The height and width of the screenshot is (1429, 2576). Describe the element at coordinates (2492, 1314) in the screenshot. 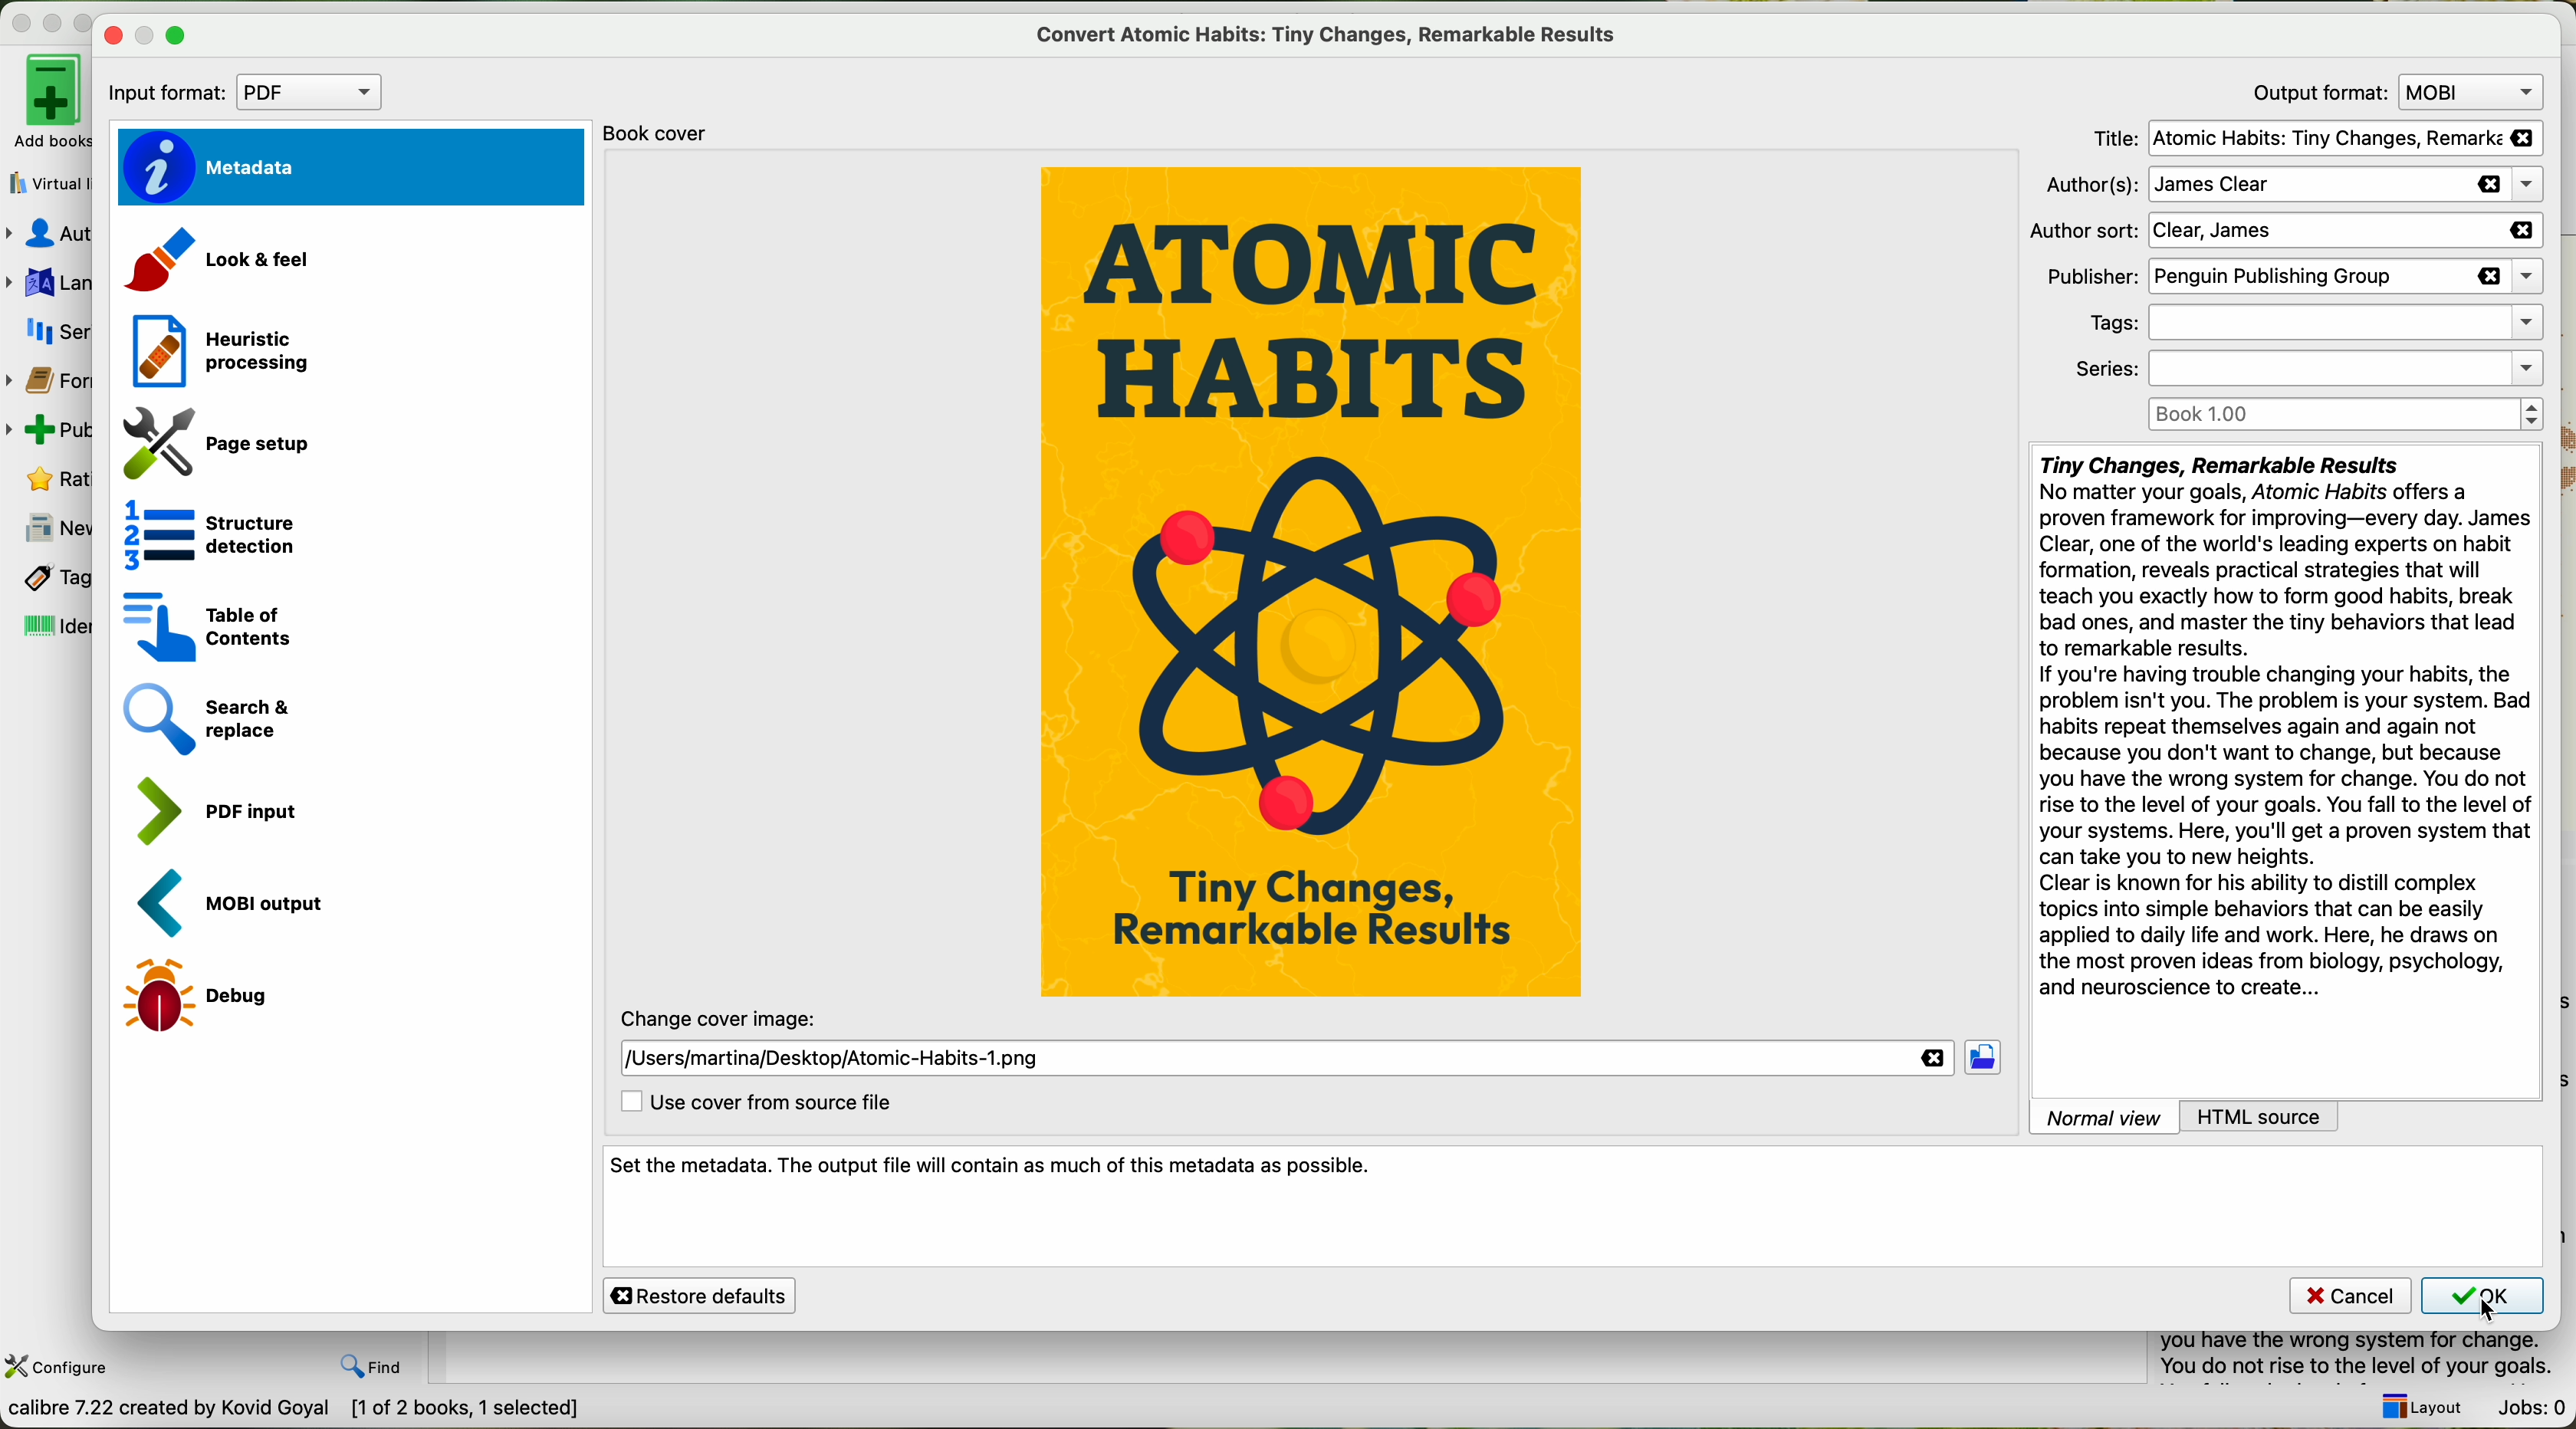

I see `click on OK` at that location.